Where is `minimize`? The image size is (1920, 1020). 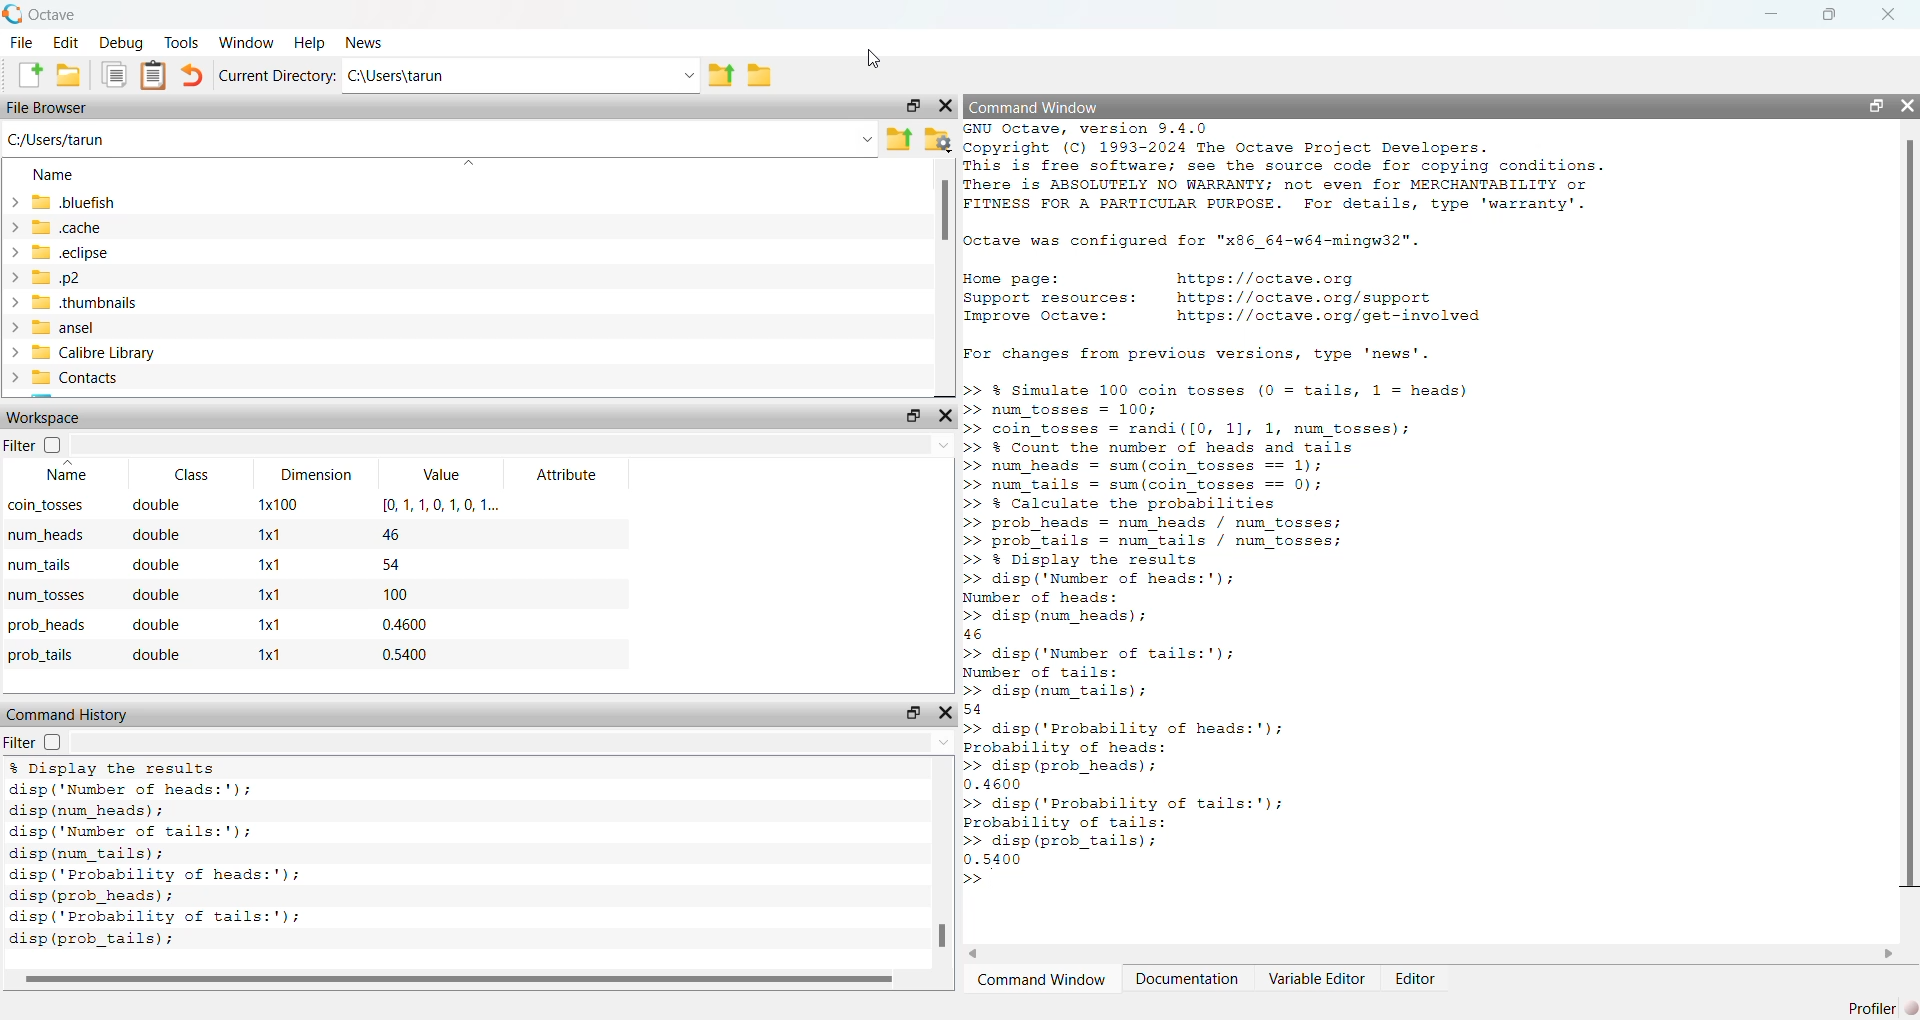 minimize is located at coordinates (1769, 14).